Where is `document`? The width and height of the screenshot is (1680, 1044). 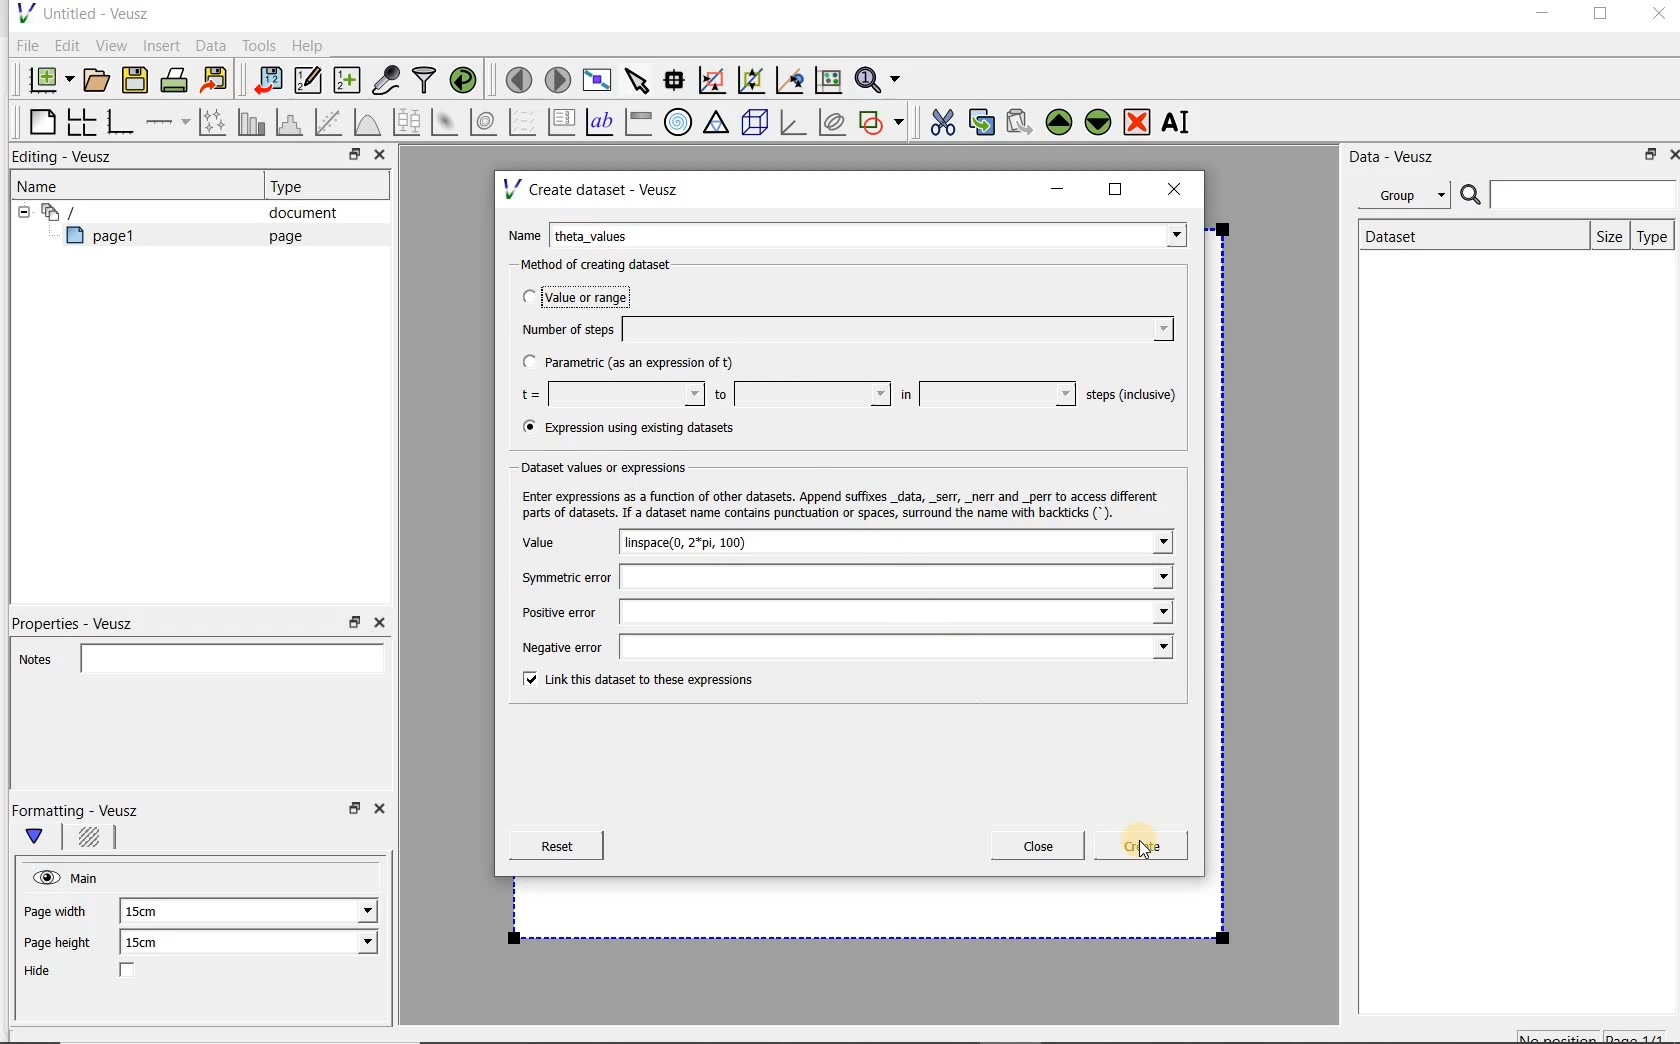
document is located at coordinates (295, 213).